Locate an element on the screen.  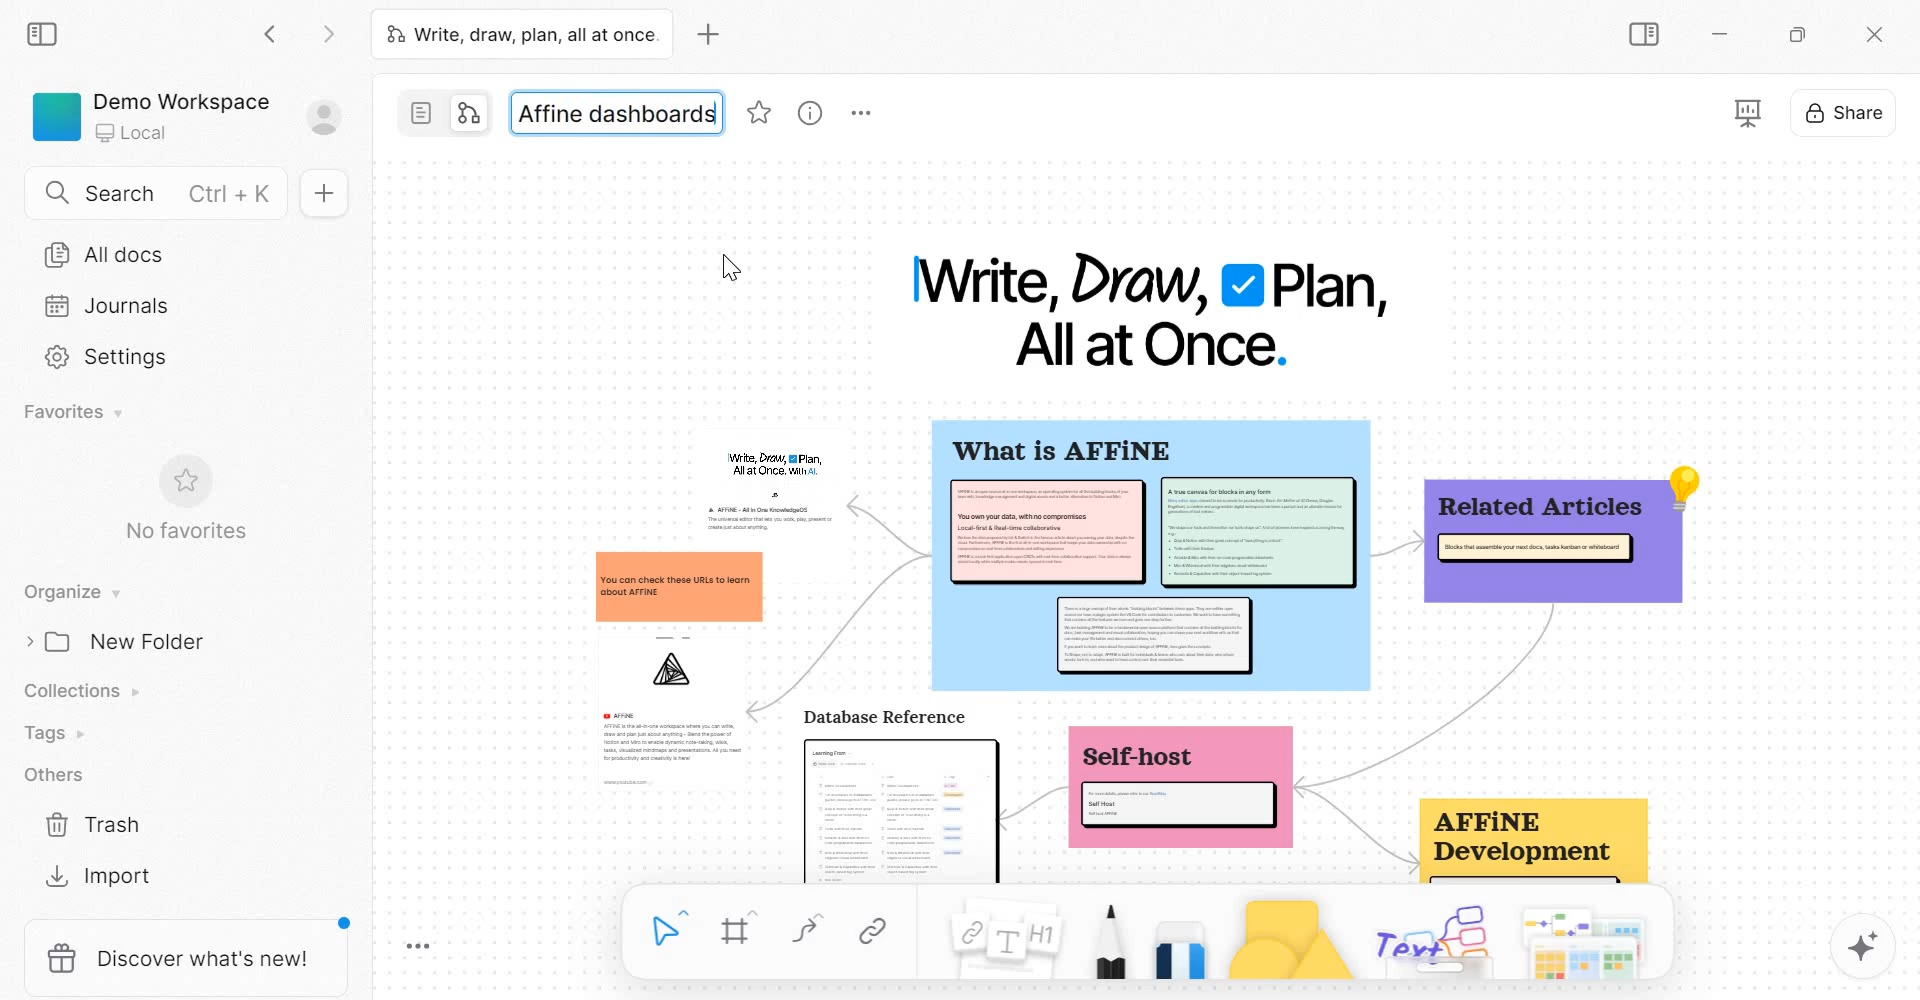
Go forward is located at coordinates (323, 39).